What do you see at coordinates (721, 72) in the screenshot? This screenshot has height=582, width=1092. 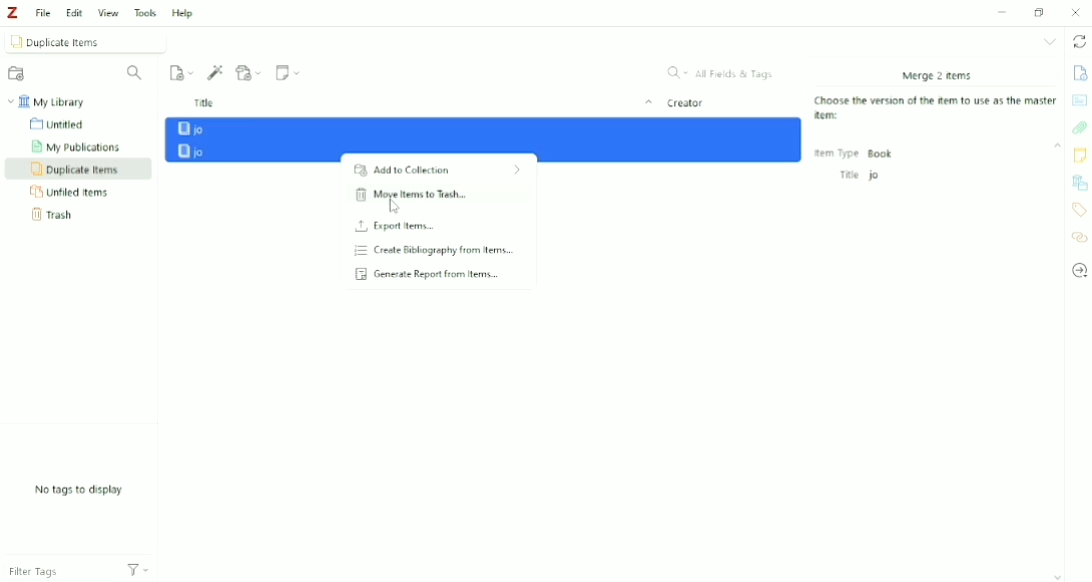 I see `All Fields & Tags` at bounding box center [721, 72].